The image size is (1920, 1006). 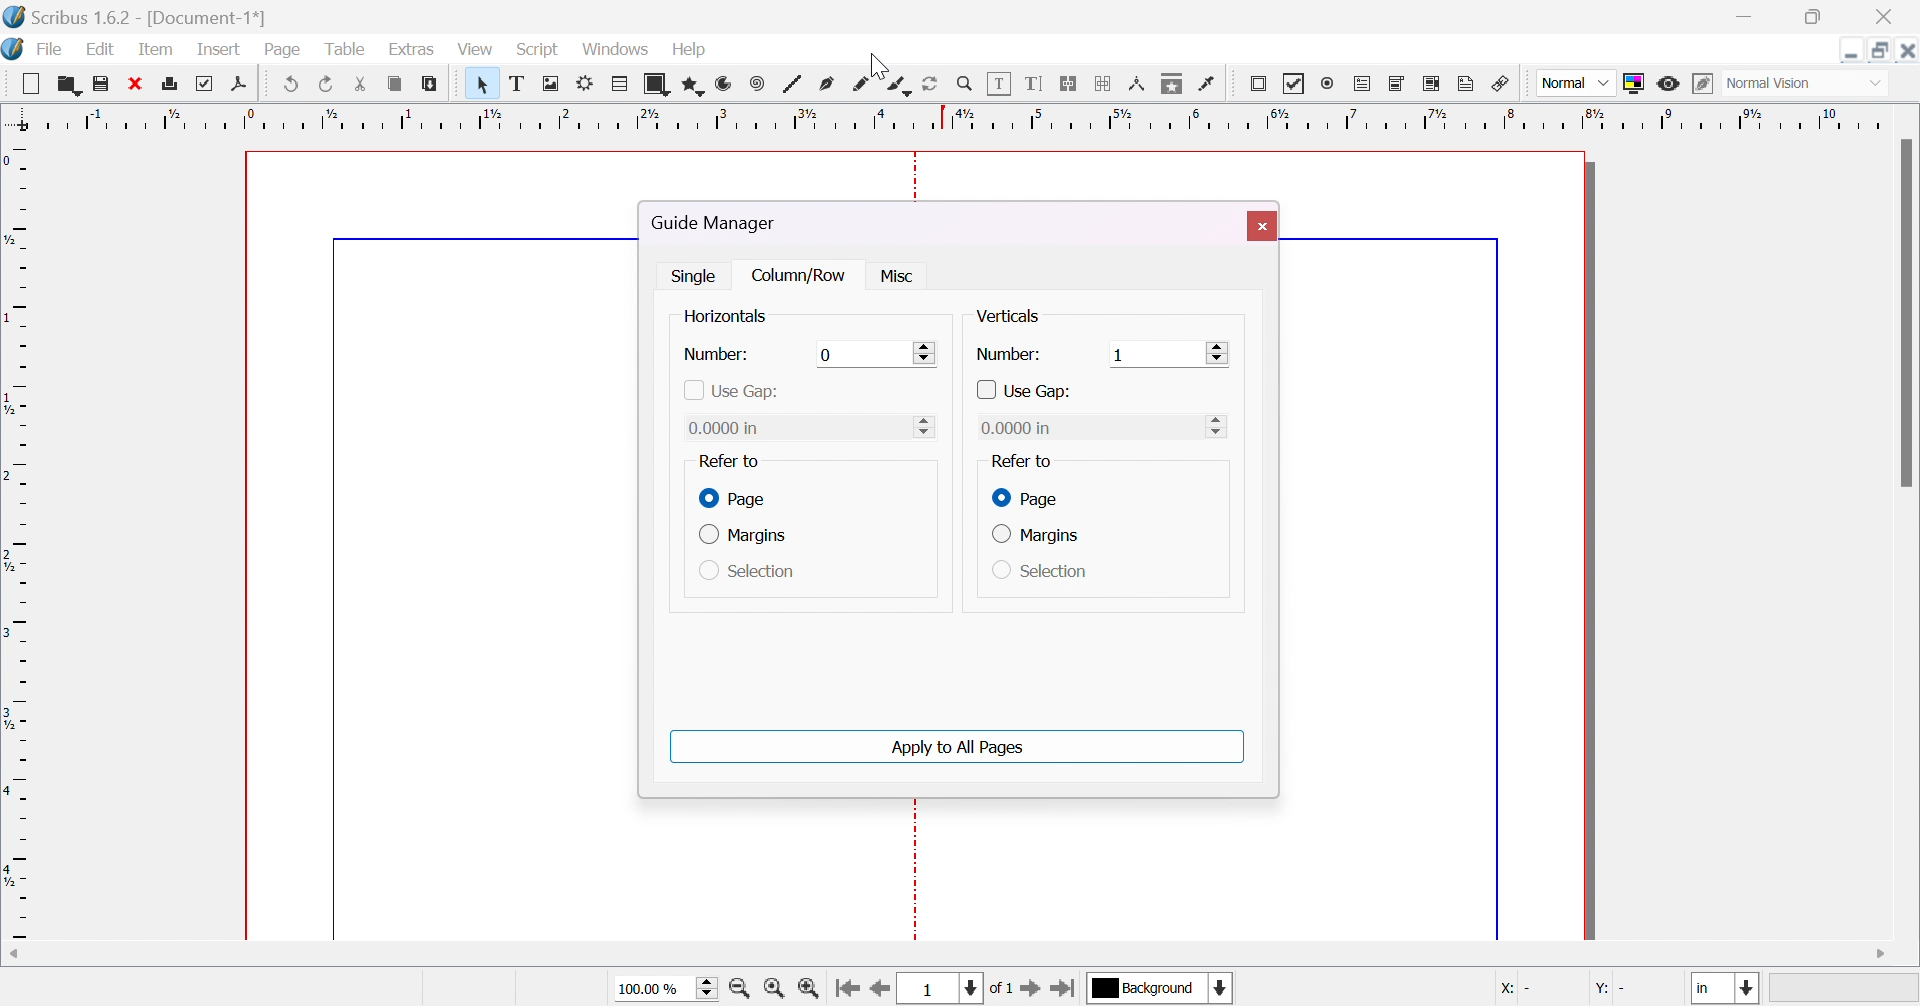 I want to click on PDF combo box, so click(x=1397, y=85).